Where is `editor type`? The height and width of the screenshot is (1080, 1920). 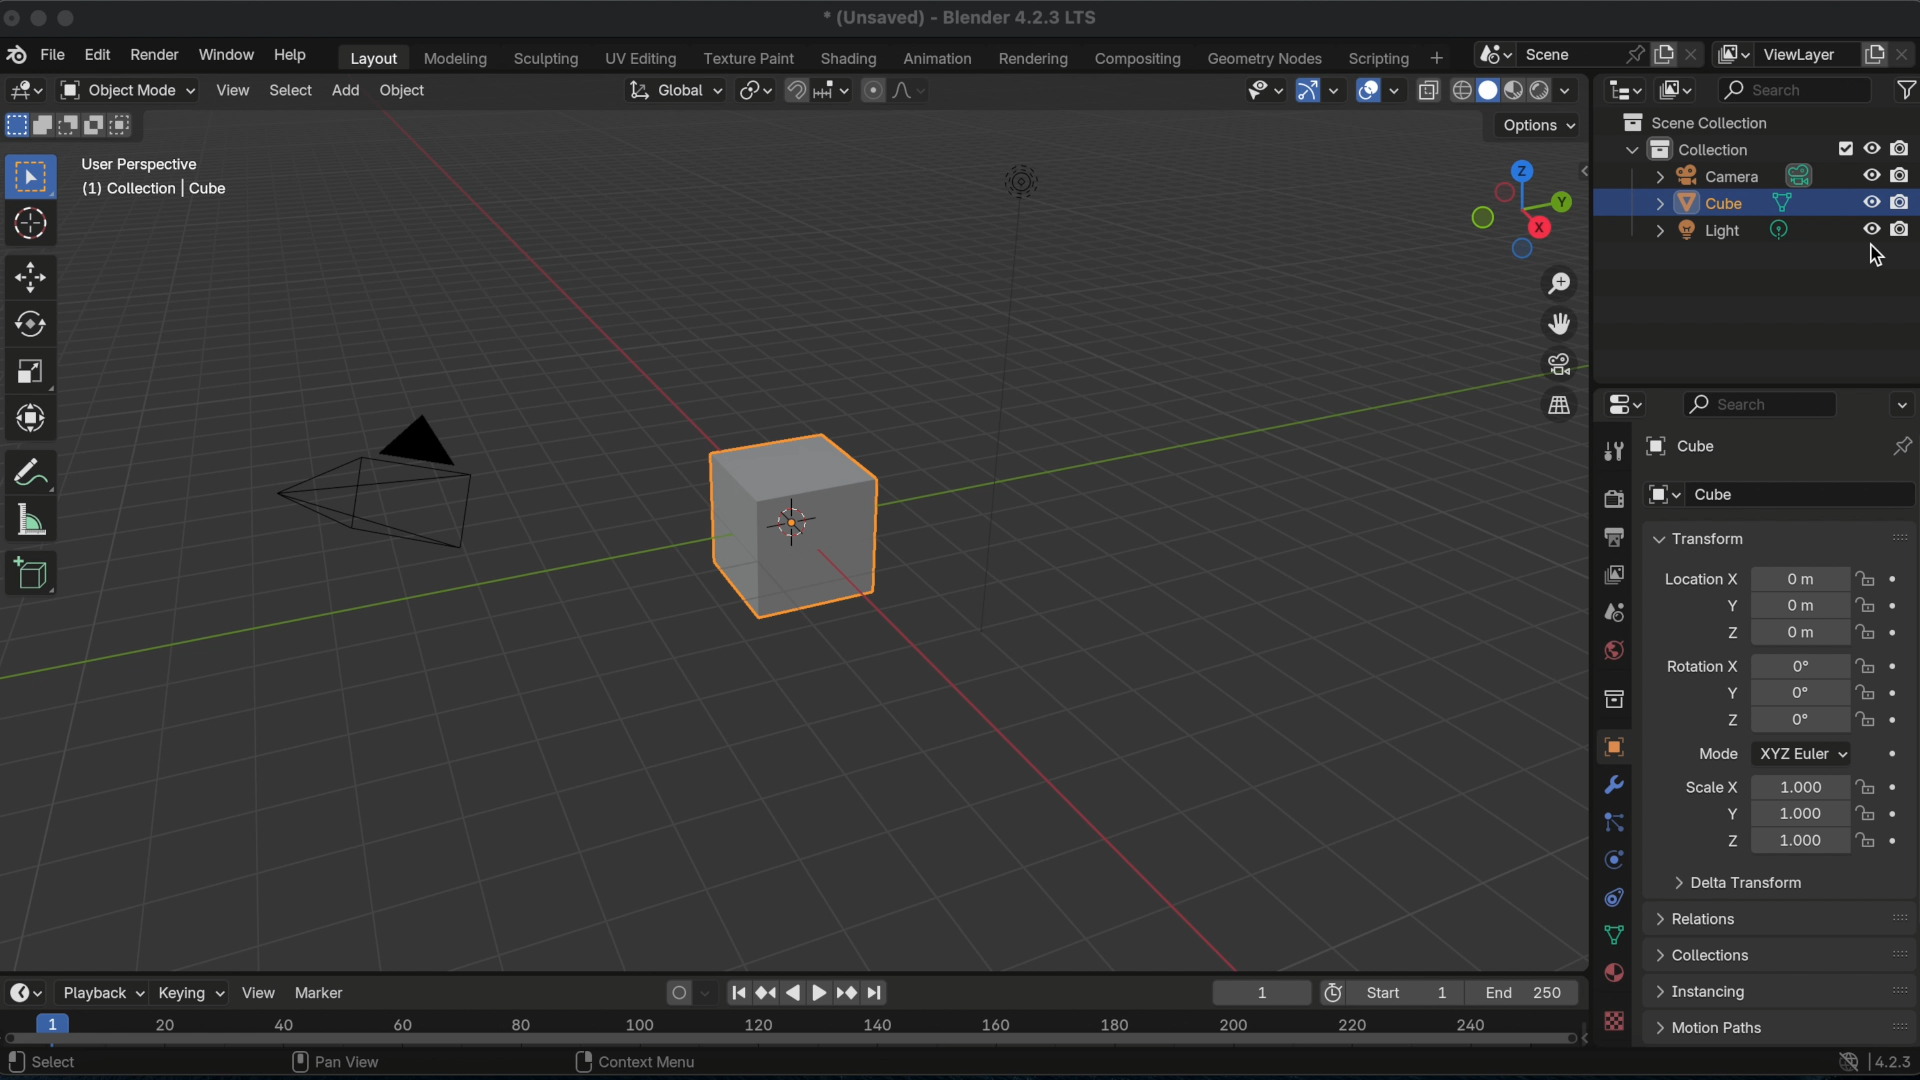 editor type is located at coordinates (1625, 90).